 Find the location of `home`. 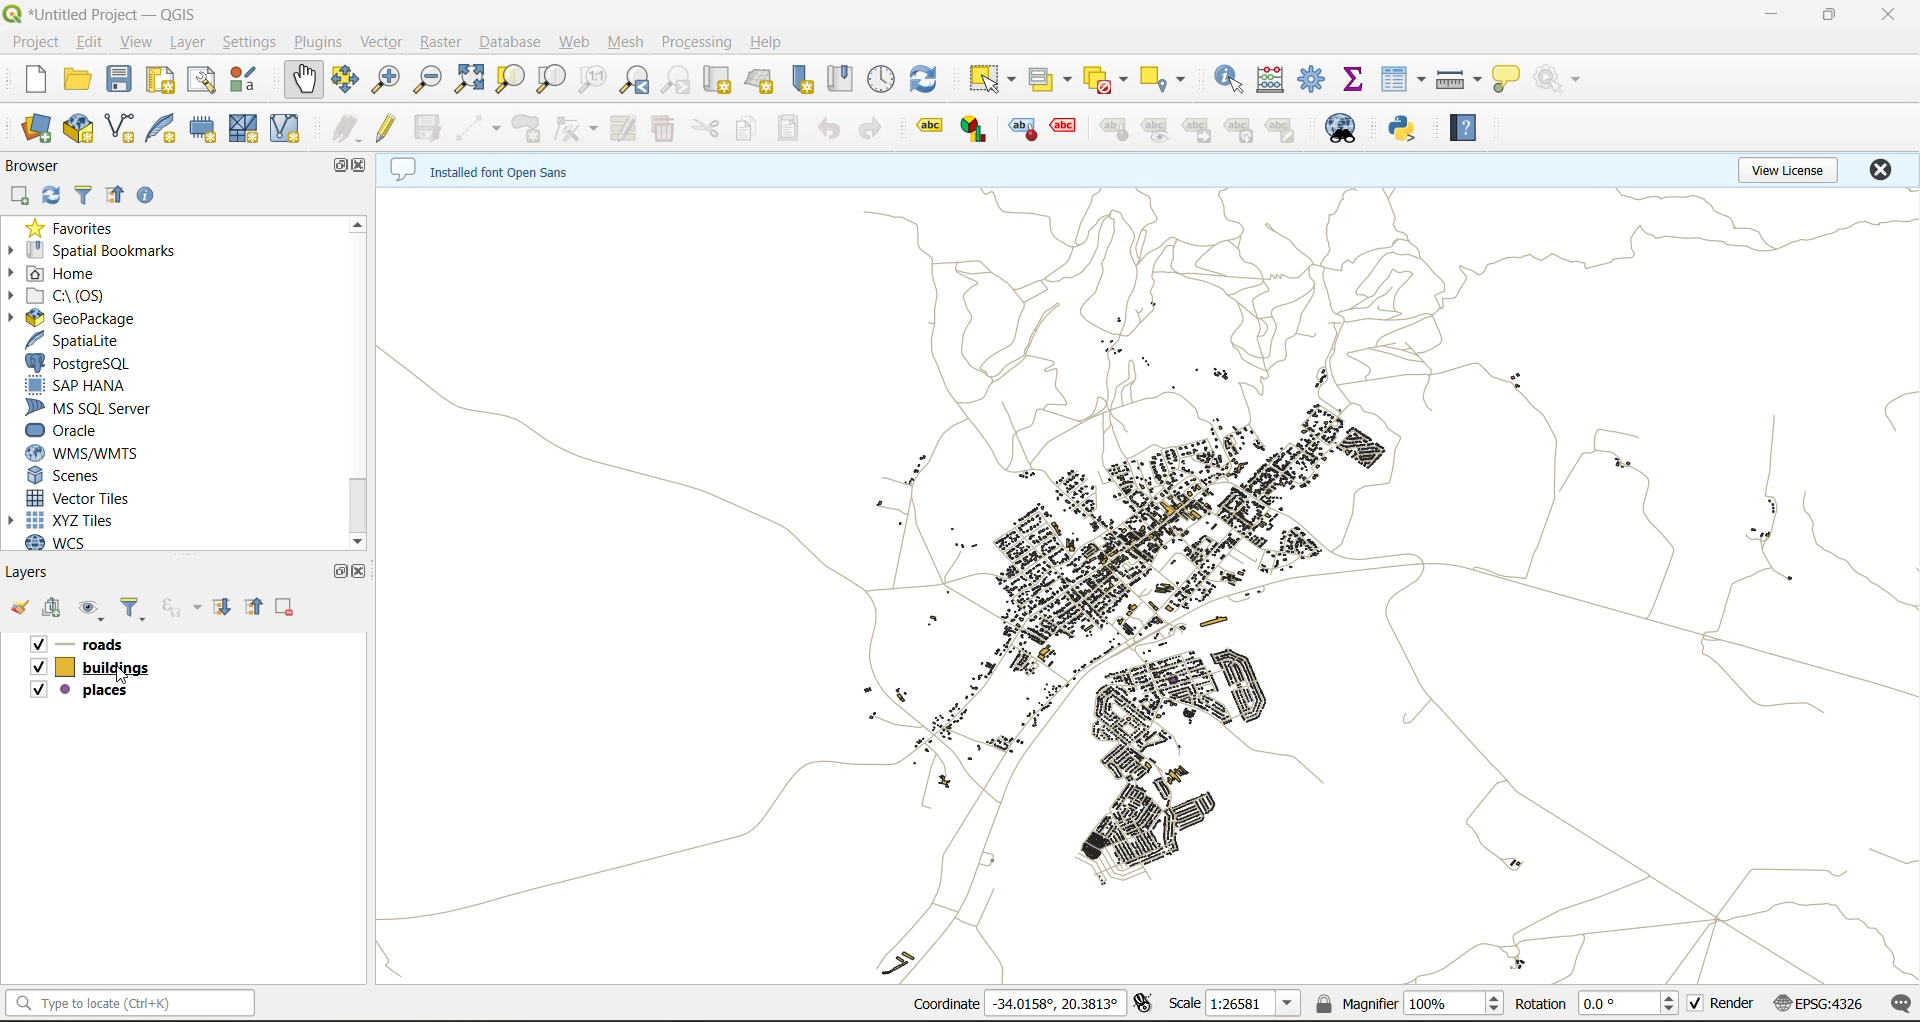

home is located at coordinates (82, 274).